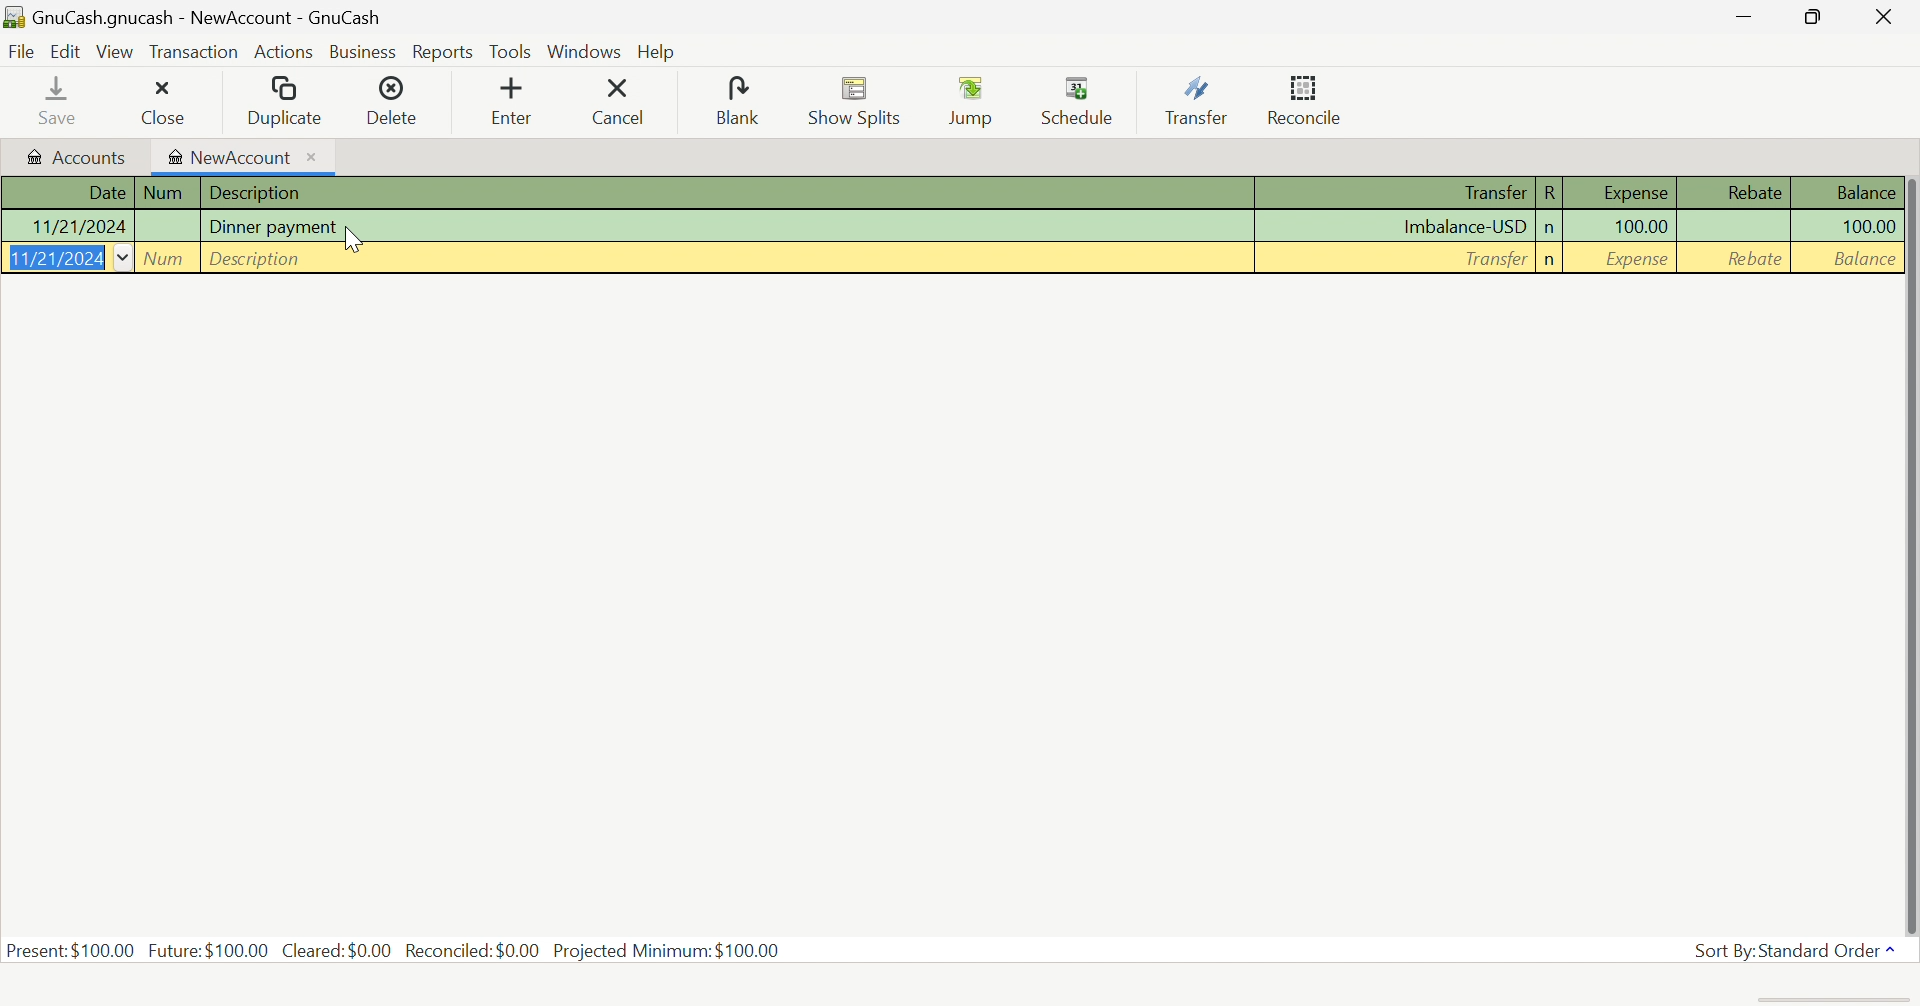  What do you see at coordinates (1083, 98) in the screenshot?
I see `Schedule` at bounding box center [1083, 98].